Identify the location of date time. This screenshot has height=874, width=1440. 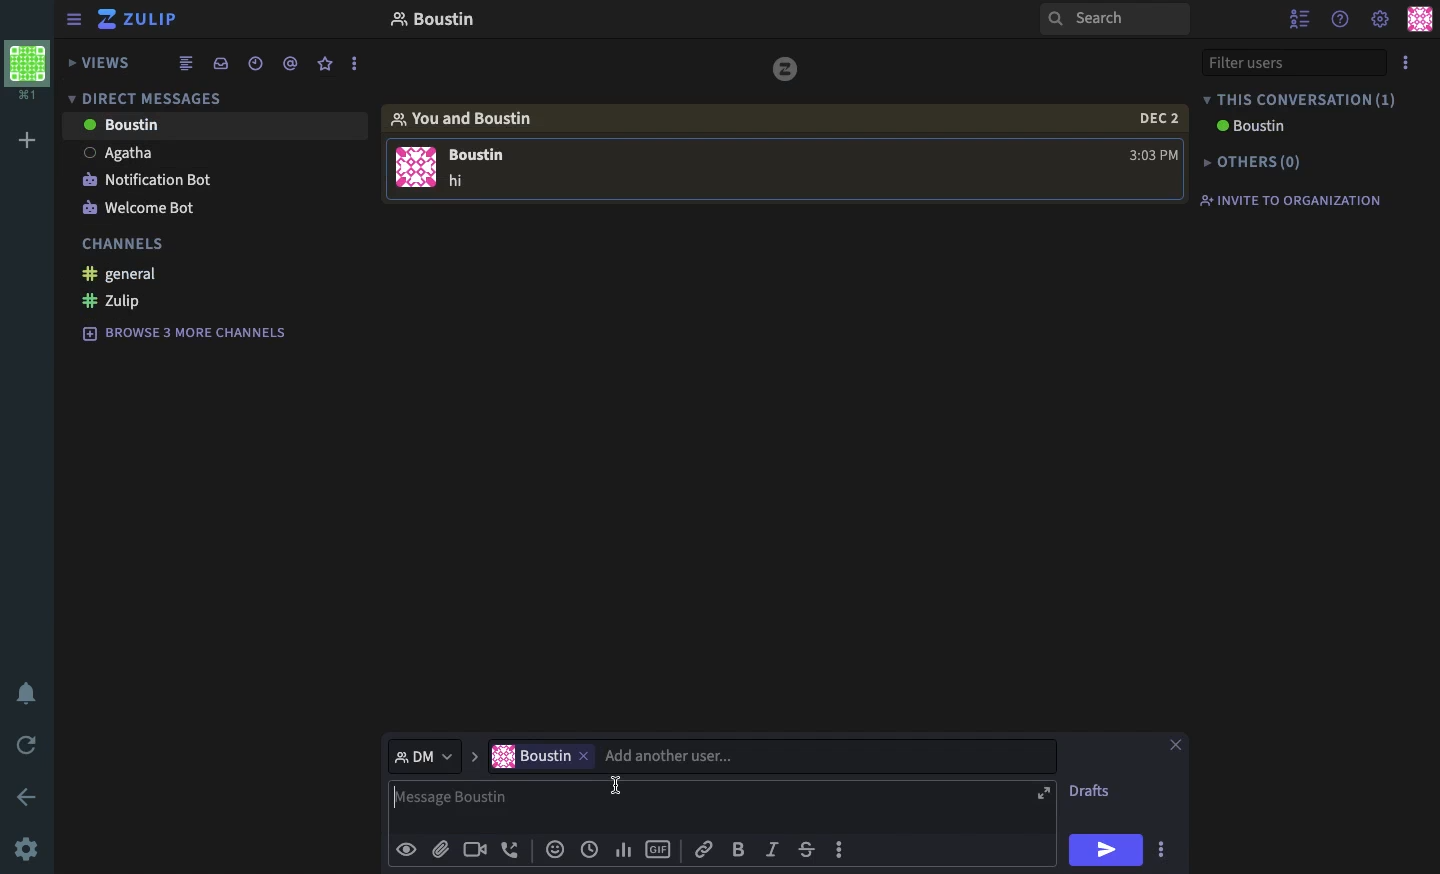
(589, 849).